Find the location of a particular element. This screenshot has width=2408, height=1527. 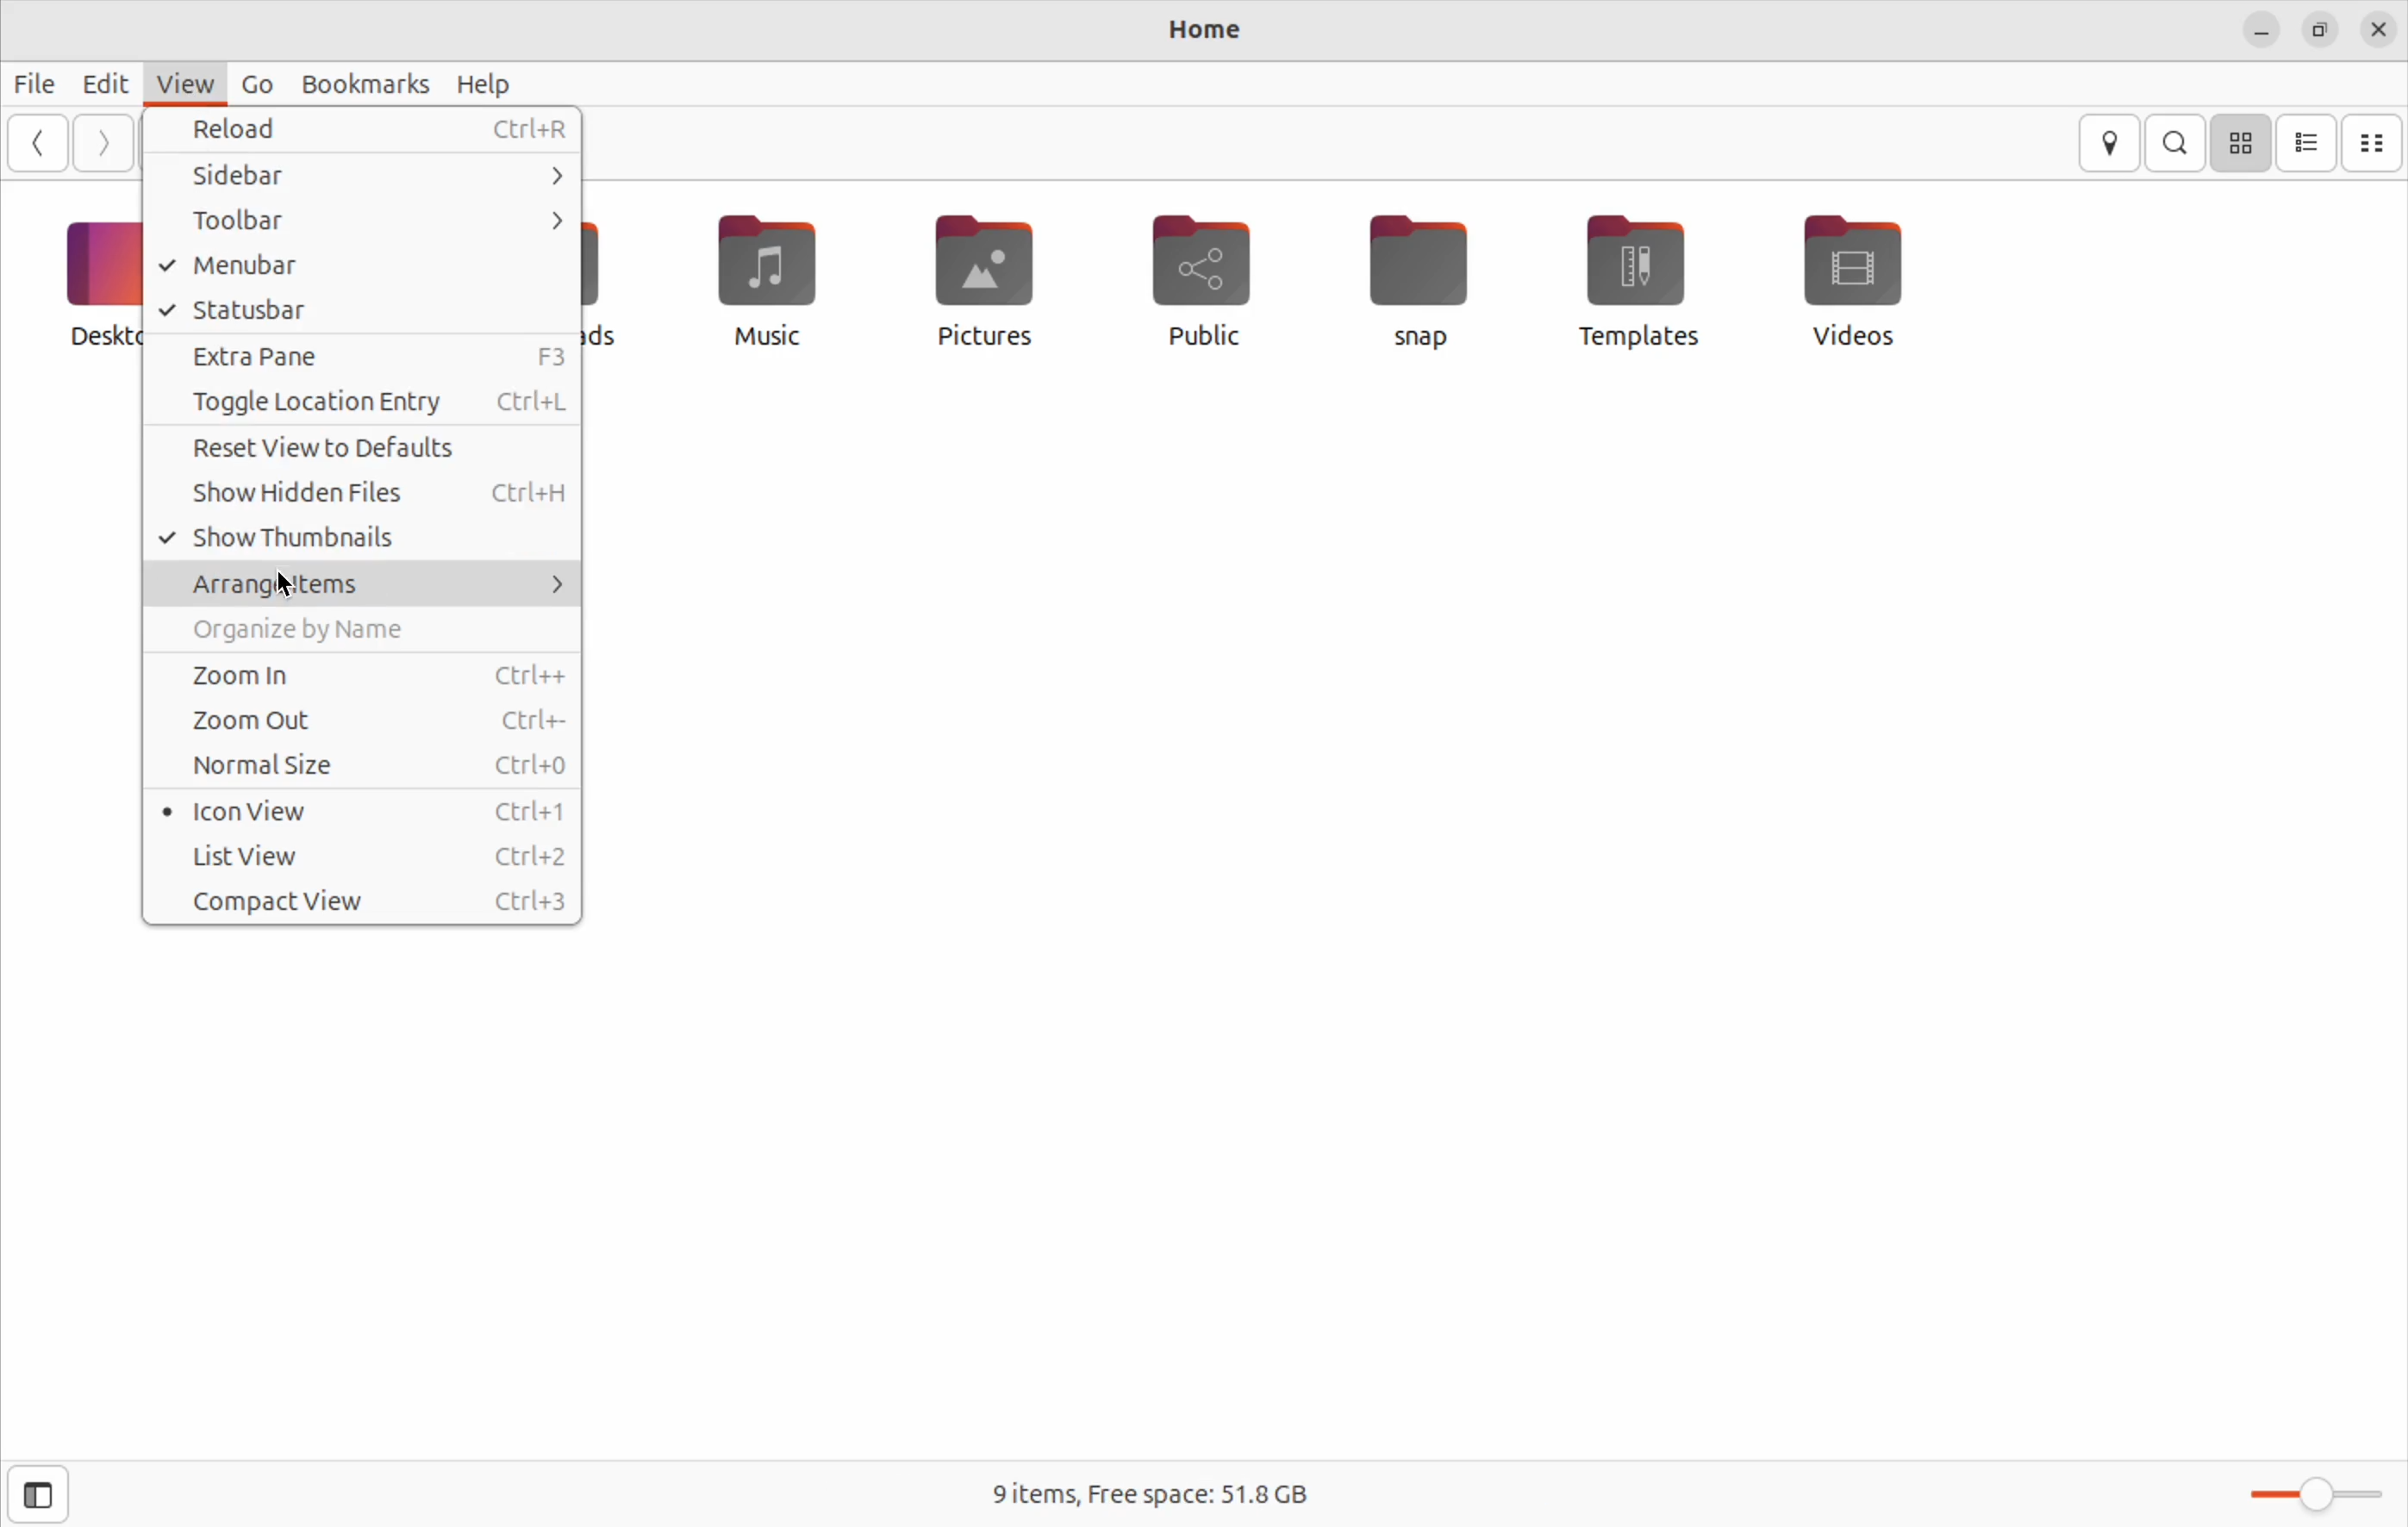

reload is located at coordinates (368, 132).